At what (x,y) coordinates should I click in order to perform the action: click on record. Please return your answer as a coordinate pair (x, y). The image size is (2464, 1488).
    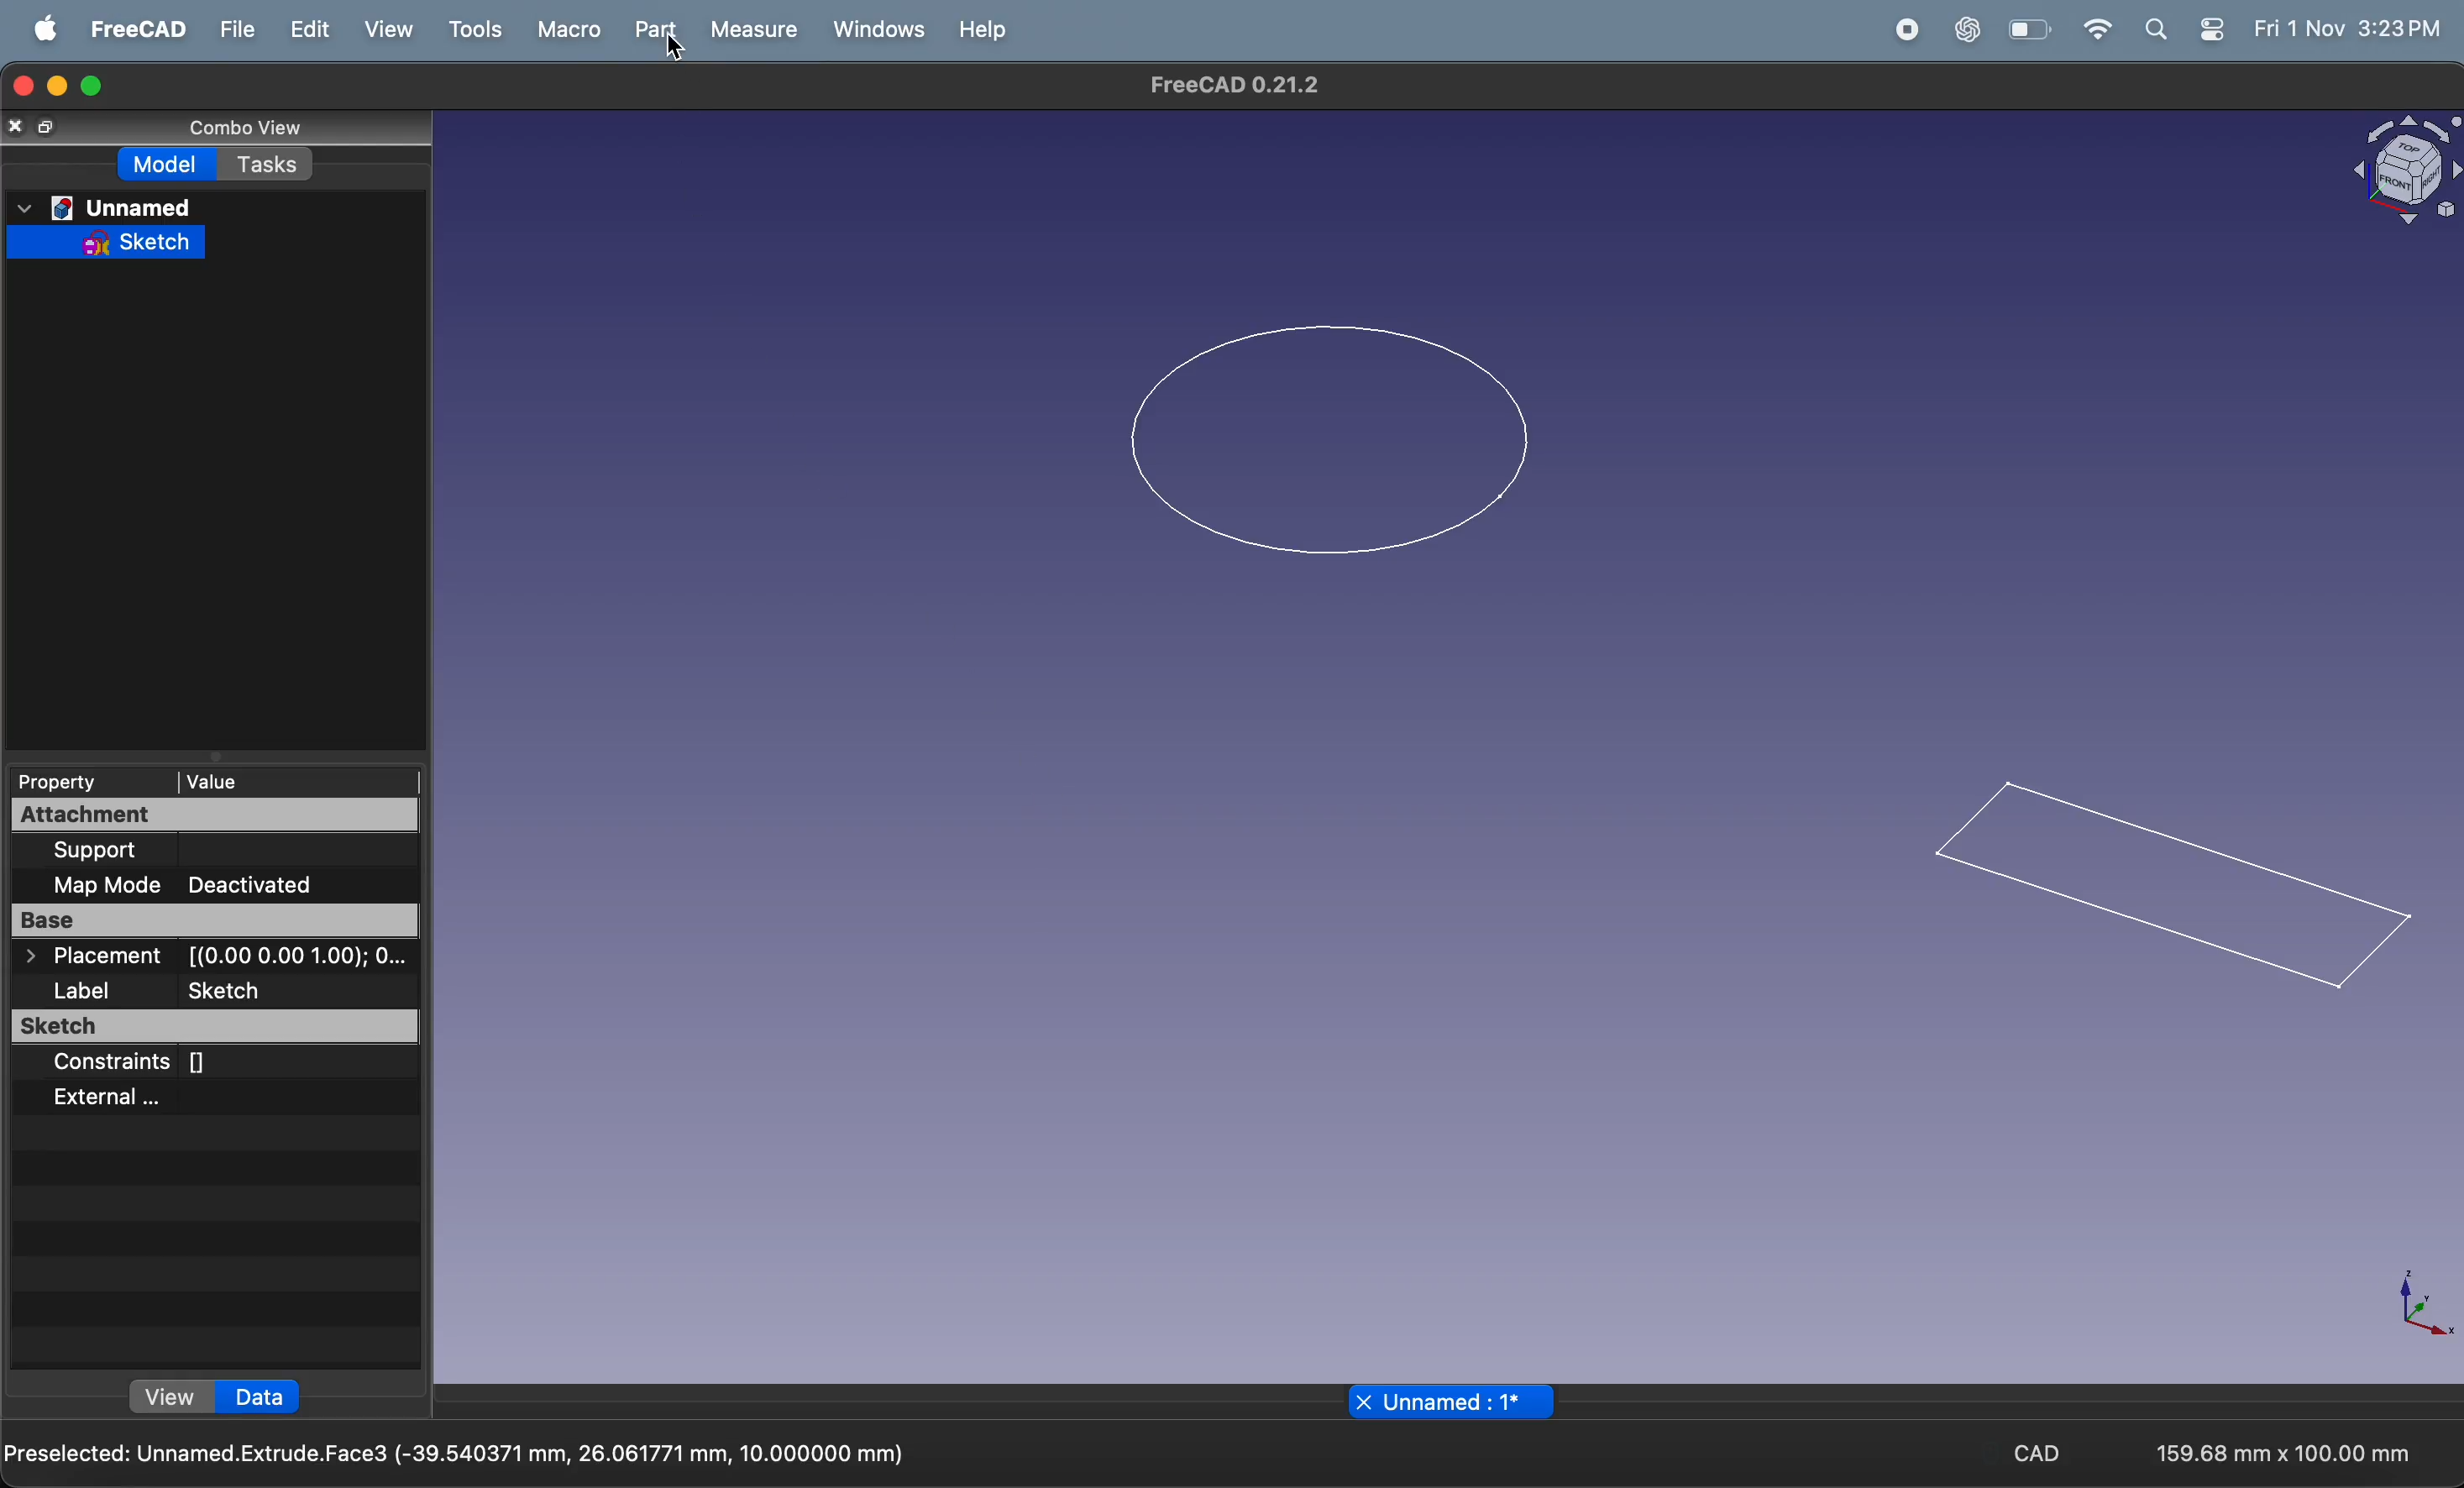
    Looking at the image, I should click on (1902, 29).